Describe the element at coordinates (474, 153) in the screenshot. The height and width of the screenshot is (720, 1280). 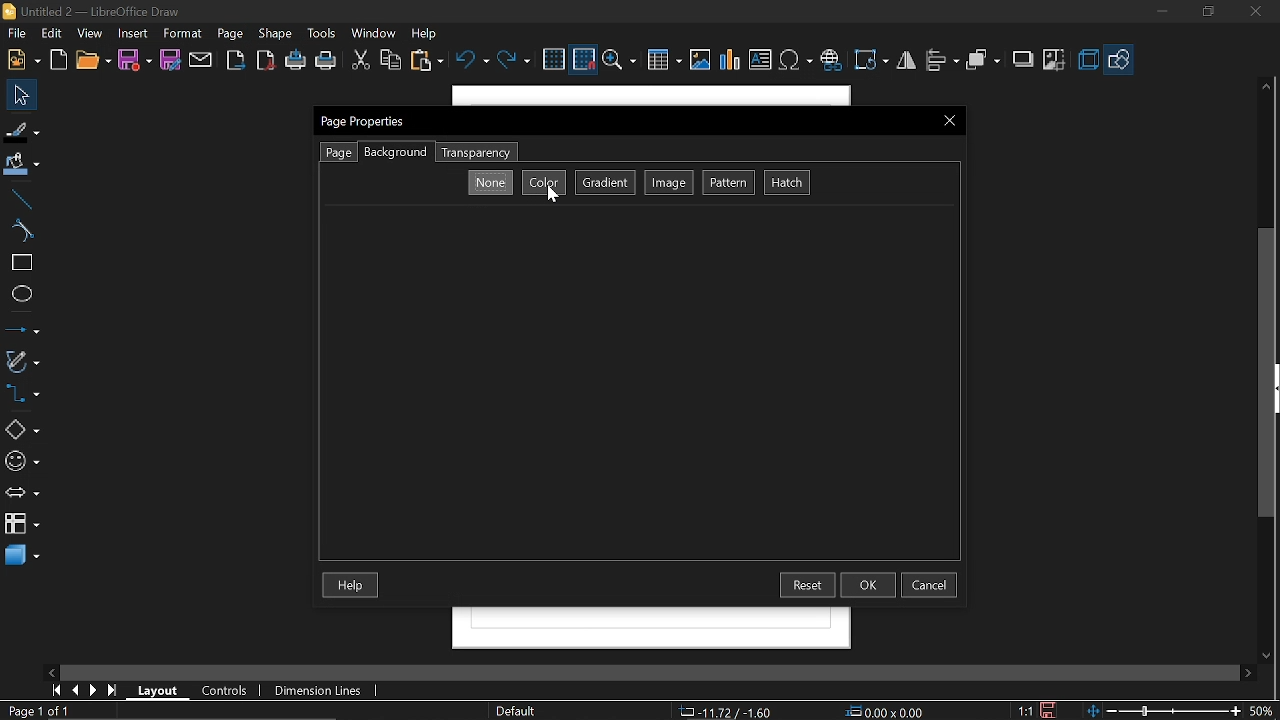
I see `Transparensy` at that location.